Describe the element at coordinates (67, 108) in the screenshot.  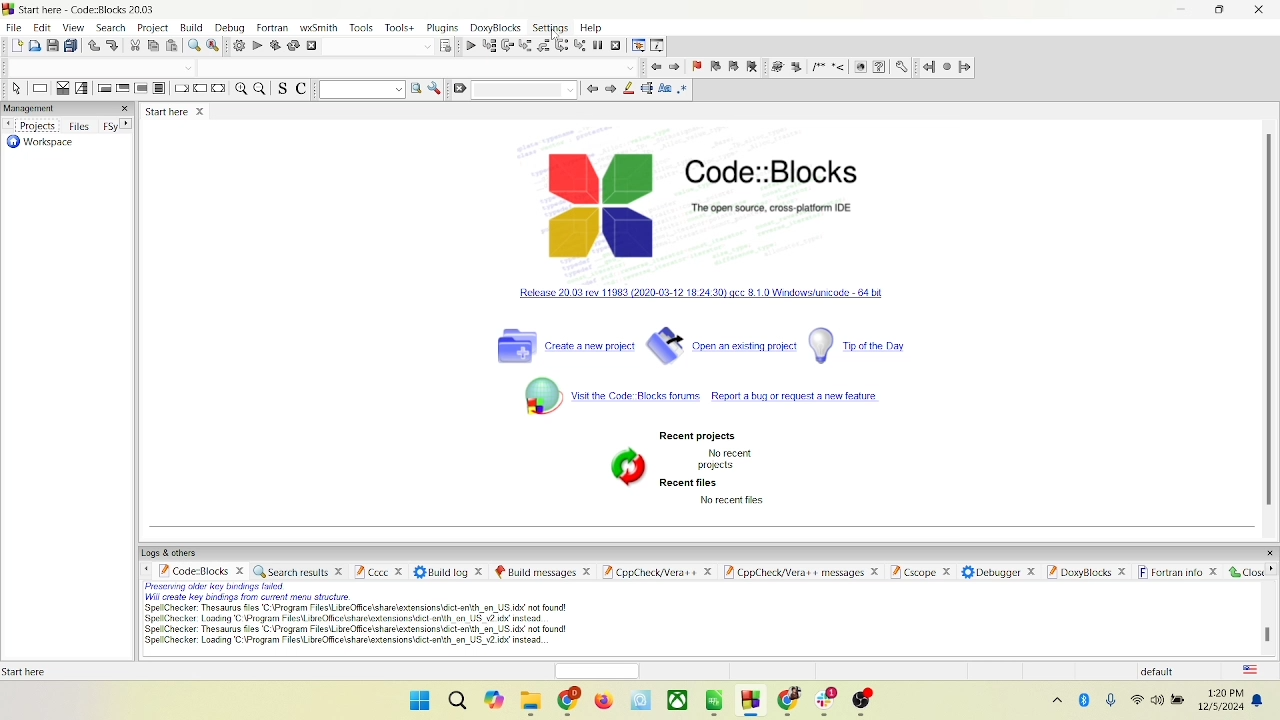
I see `management` at that location.